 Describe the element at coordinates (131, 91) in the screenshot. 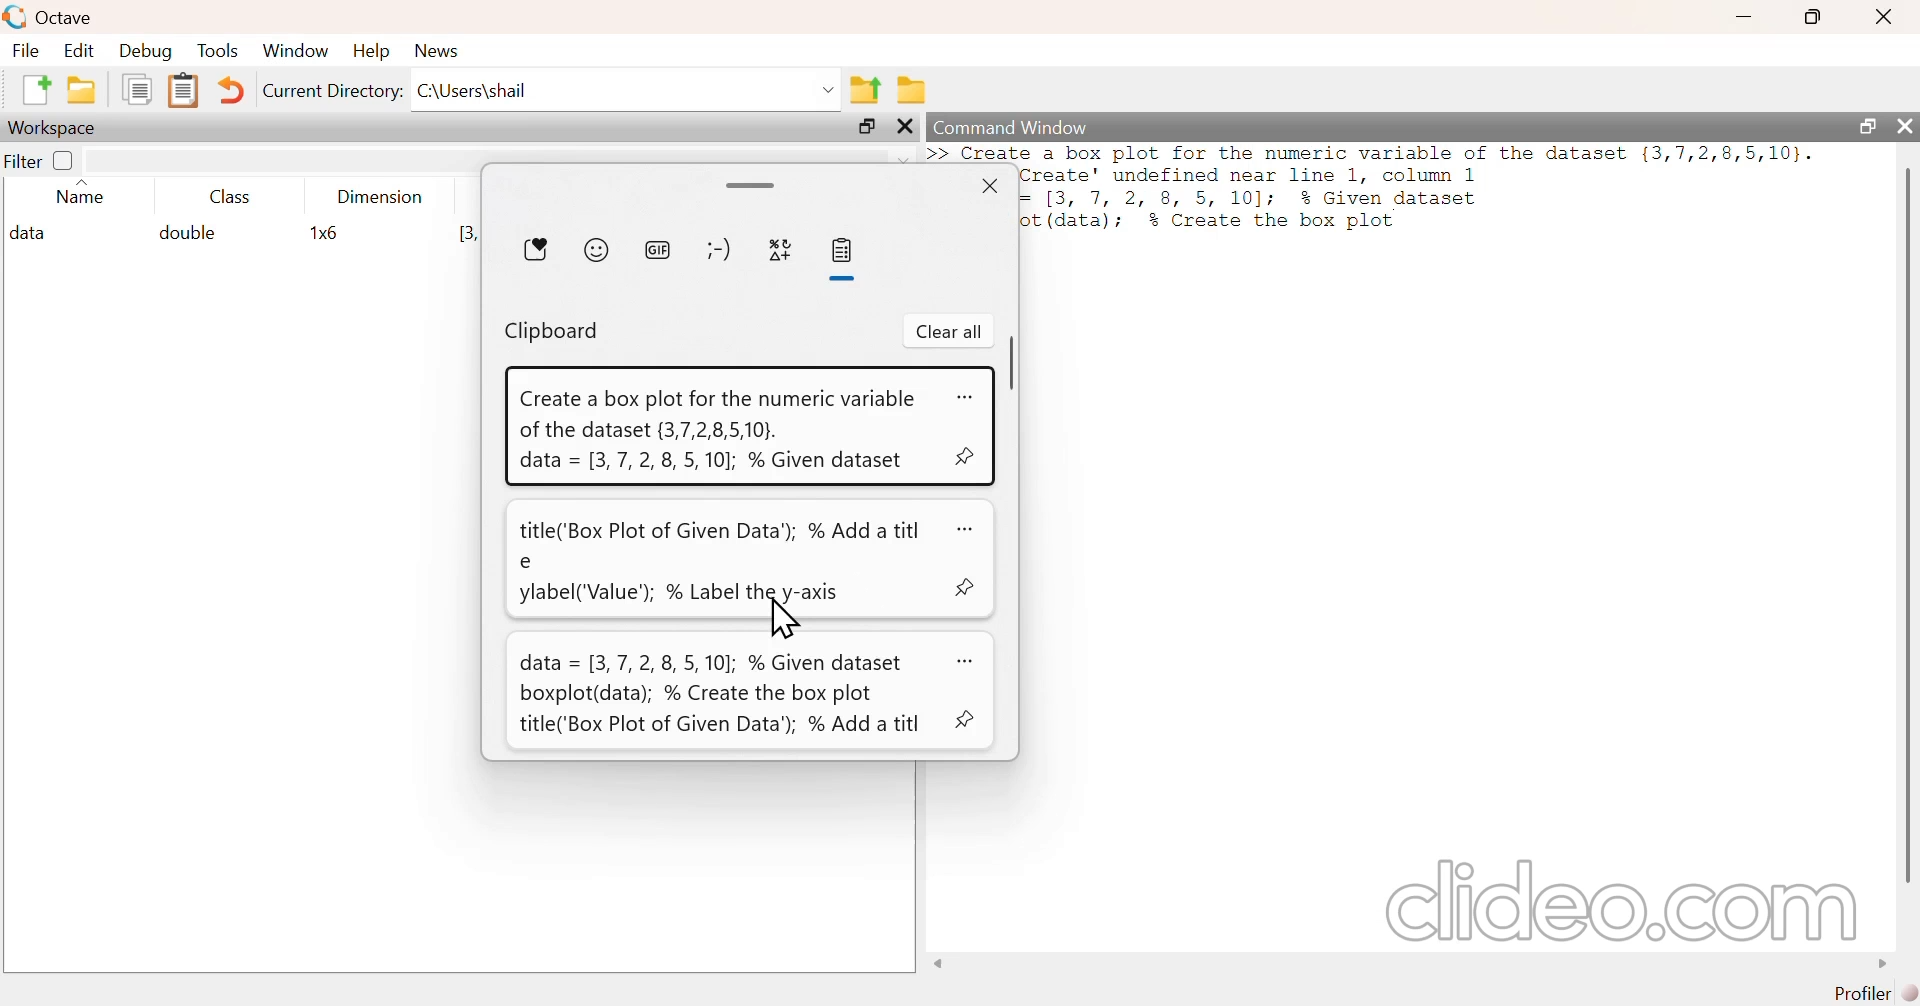

I see `copy` at that location.